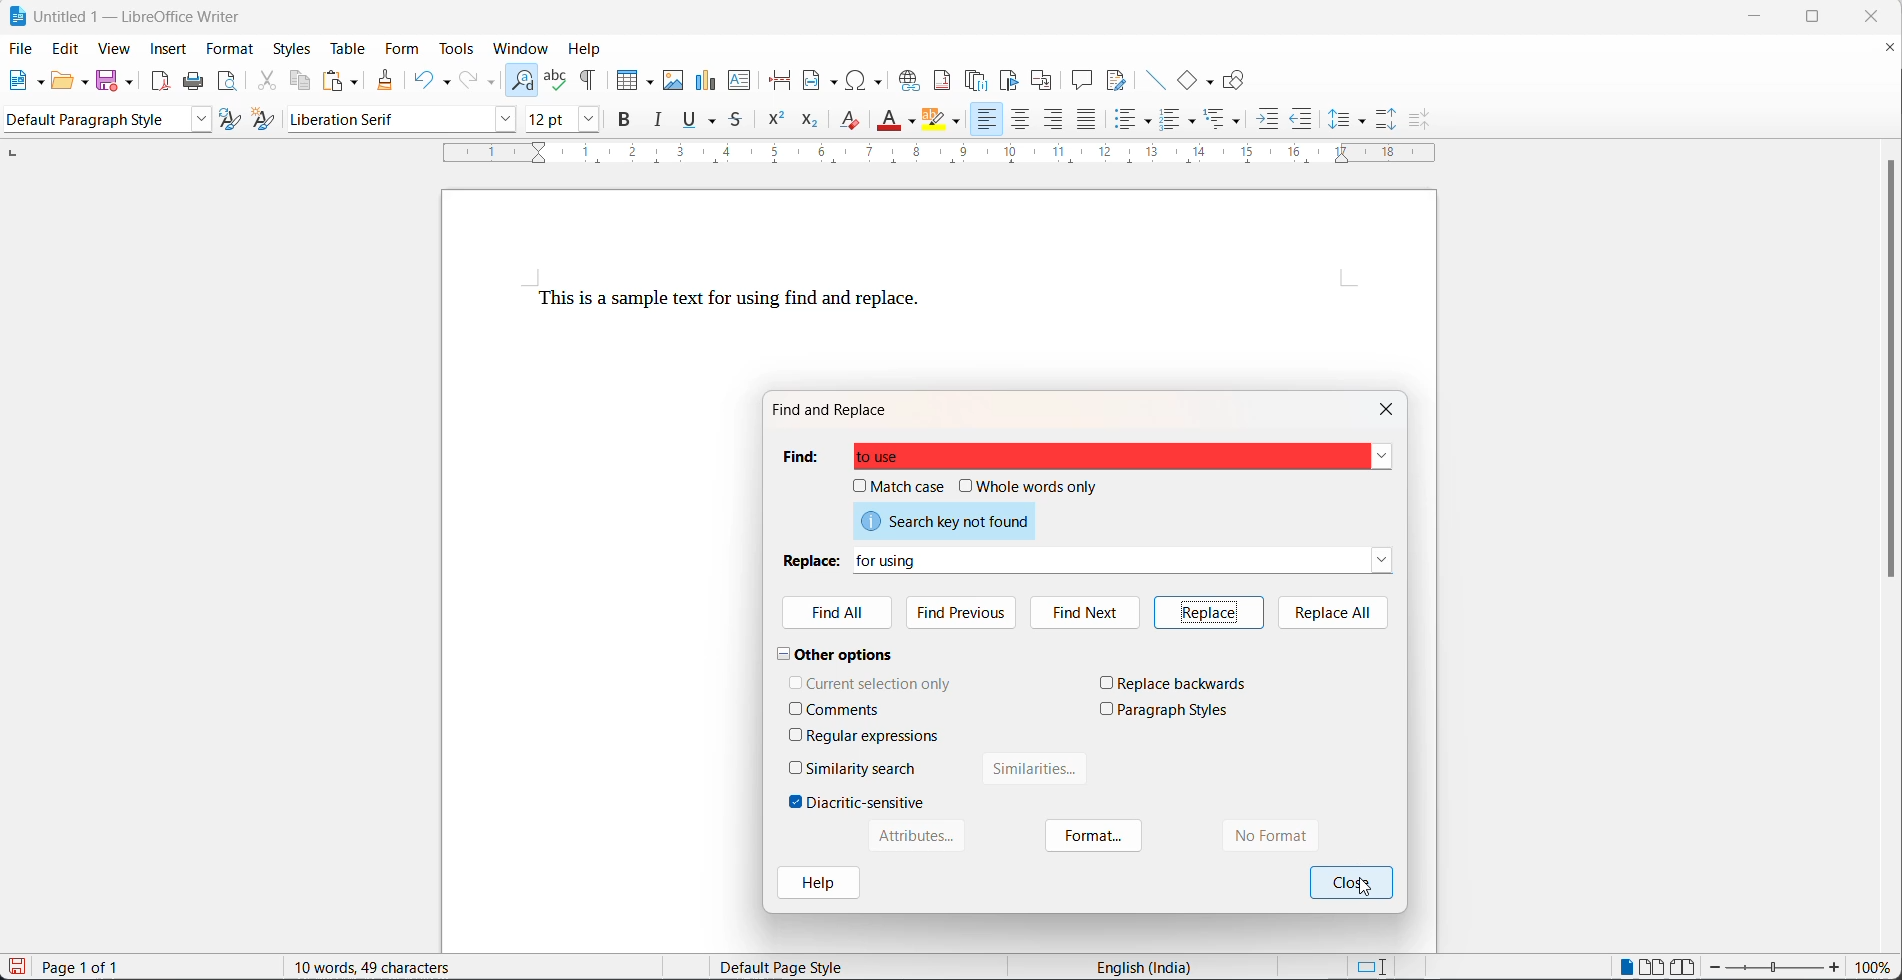 The height and width of the screenshot is (980, 1902). Describe the element at coordinates (303, 80) in the screenshot. I see `copy` at that location.